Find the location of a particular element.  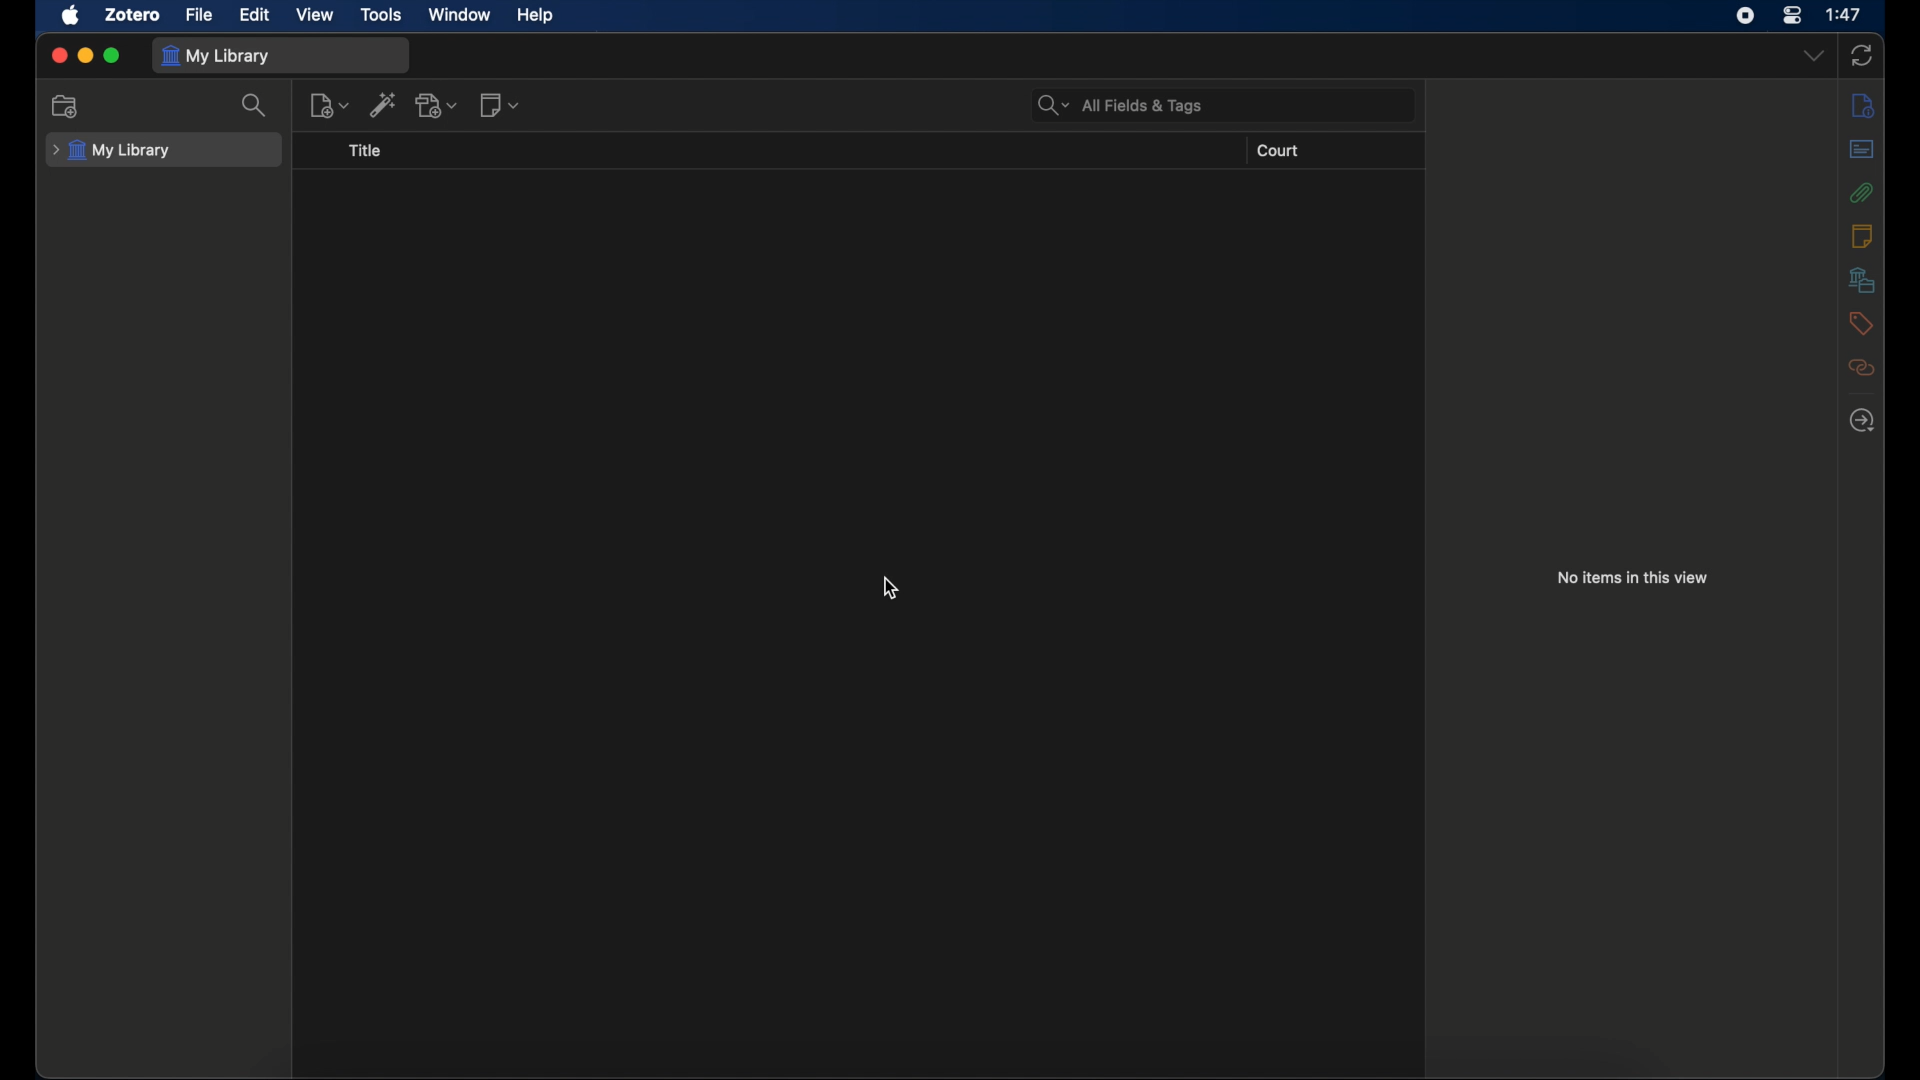

tools is located at coordinates (380, 14).